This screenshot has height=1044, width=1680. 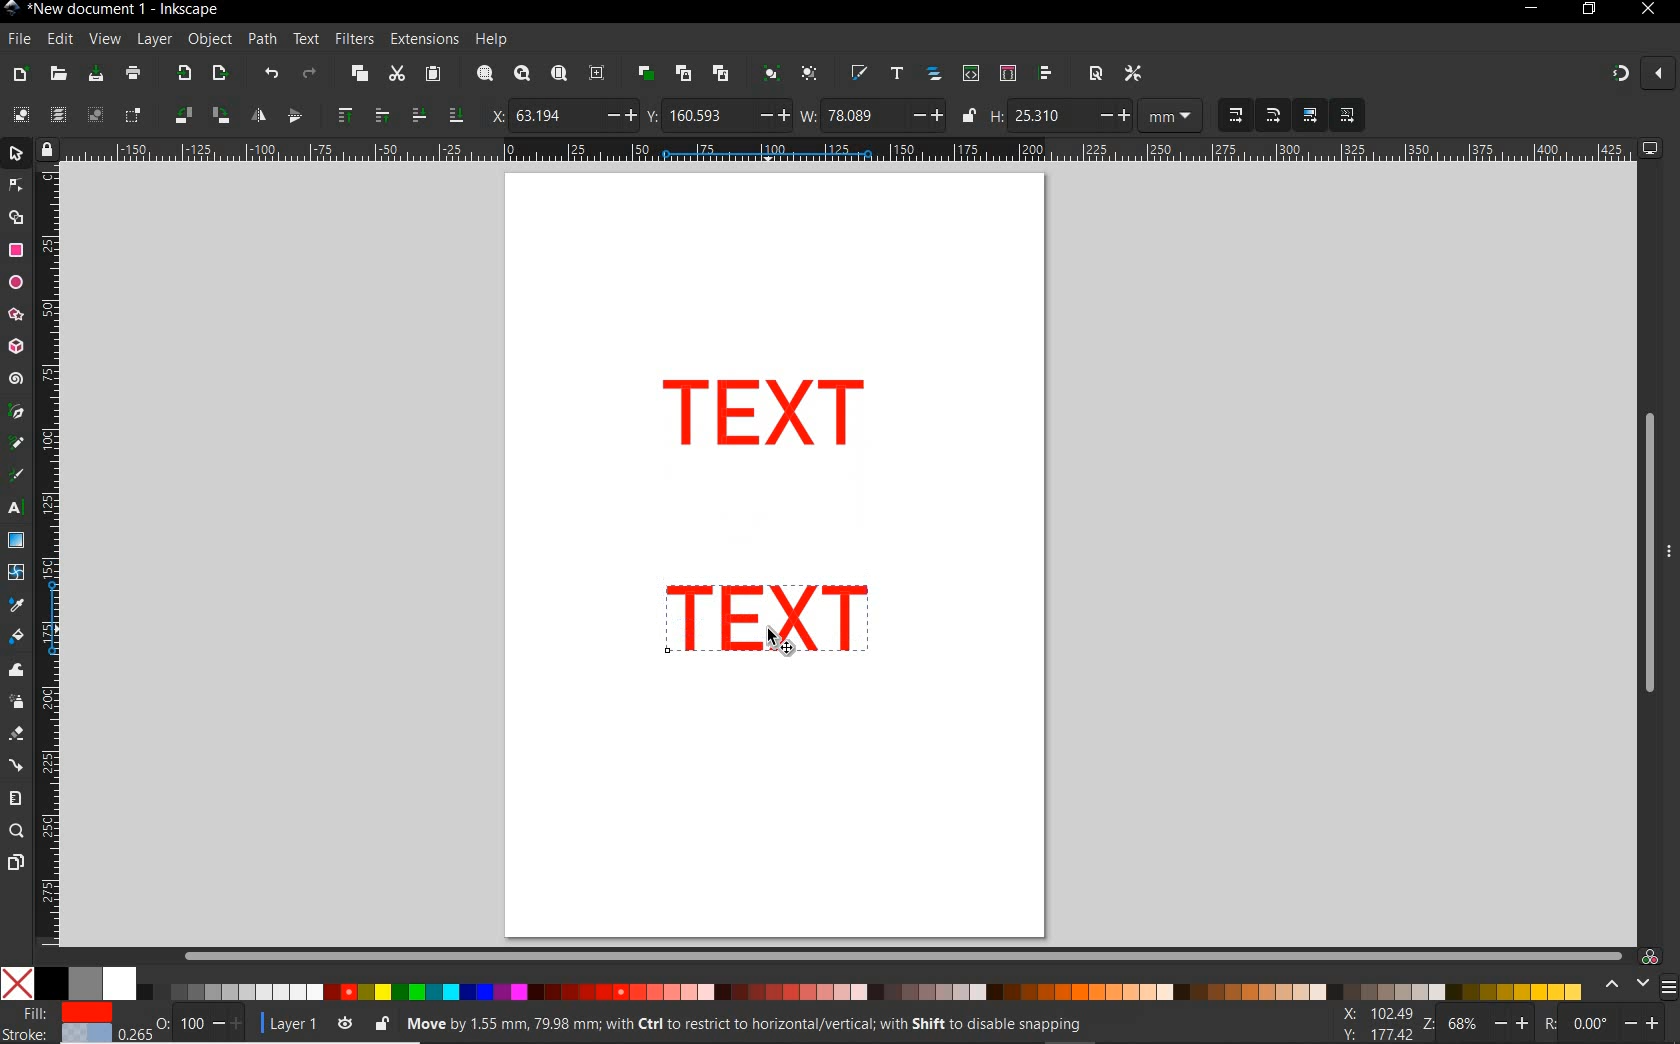 What do you see at coordinates (396, 75) in the screenshot?
I see `cut` at bounding box center [396, 75].